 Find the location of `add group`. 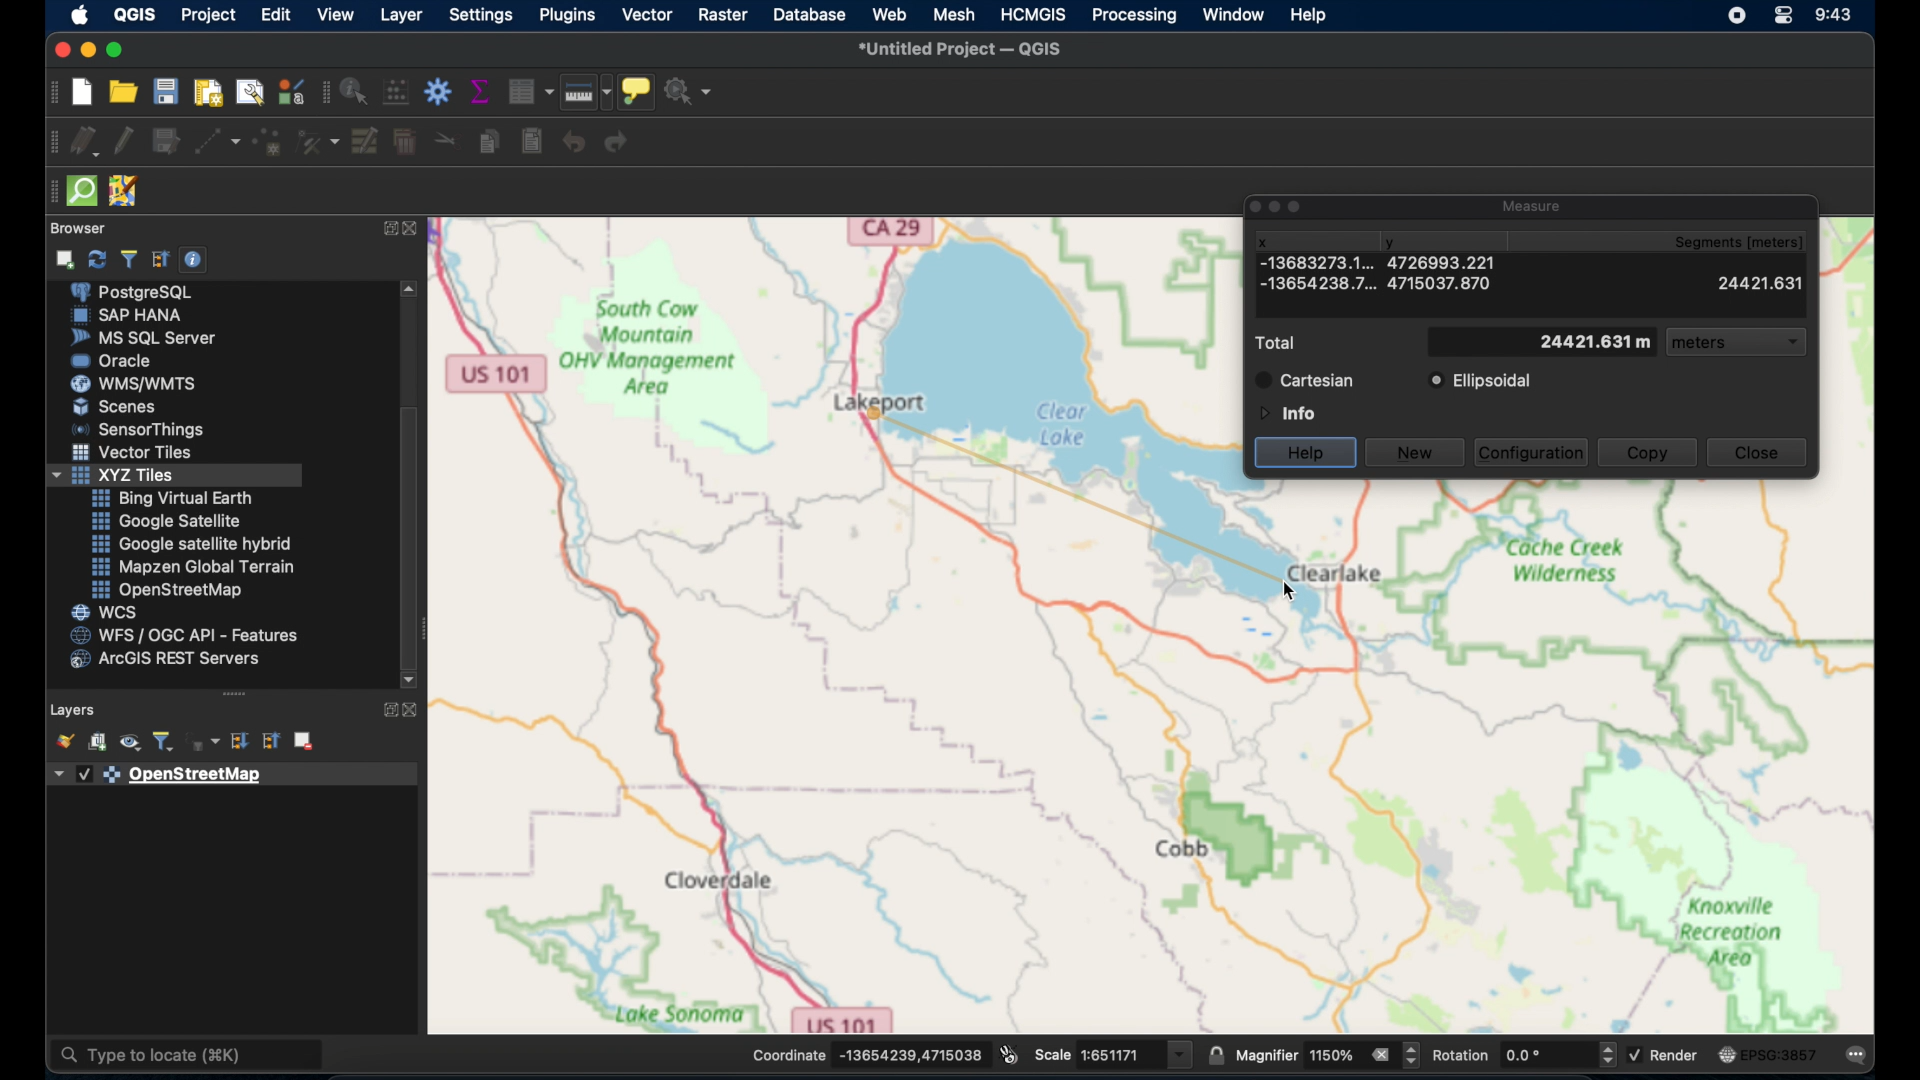

add group is located at coordinates (98, 744).